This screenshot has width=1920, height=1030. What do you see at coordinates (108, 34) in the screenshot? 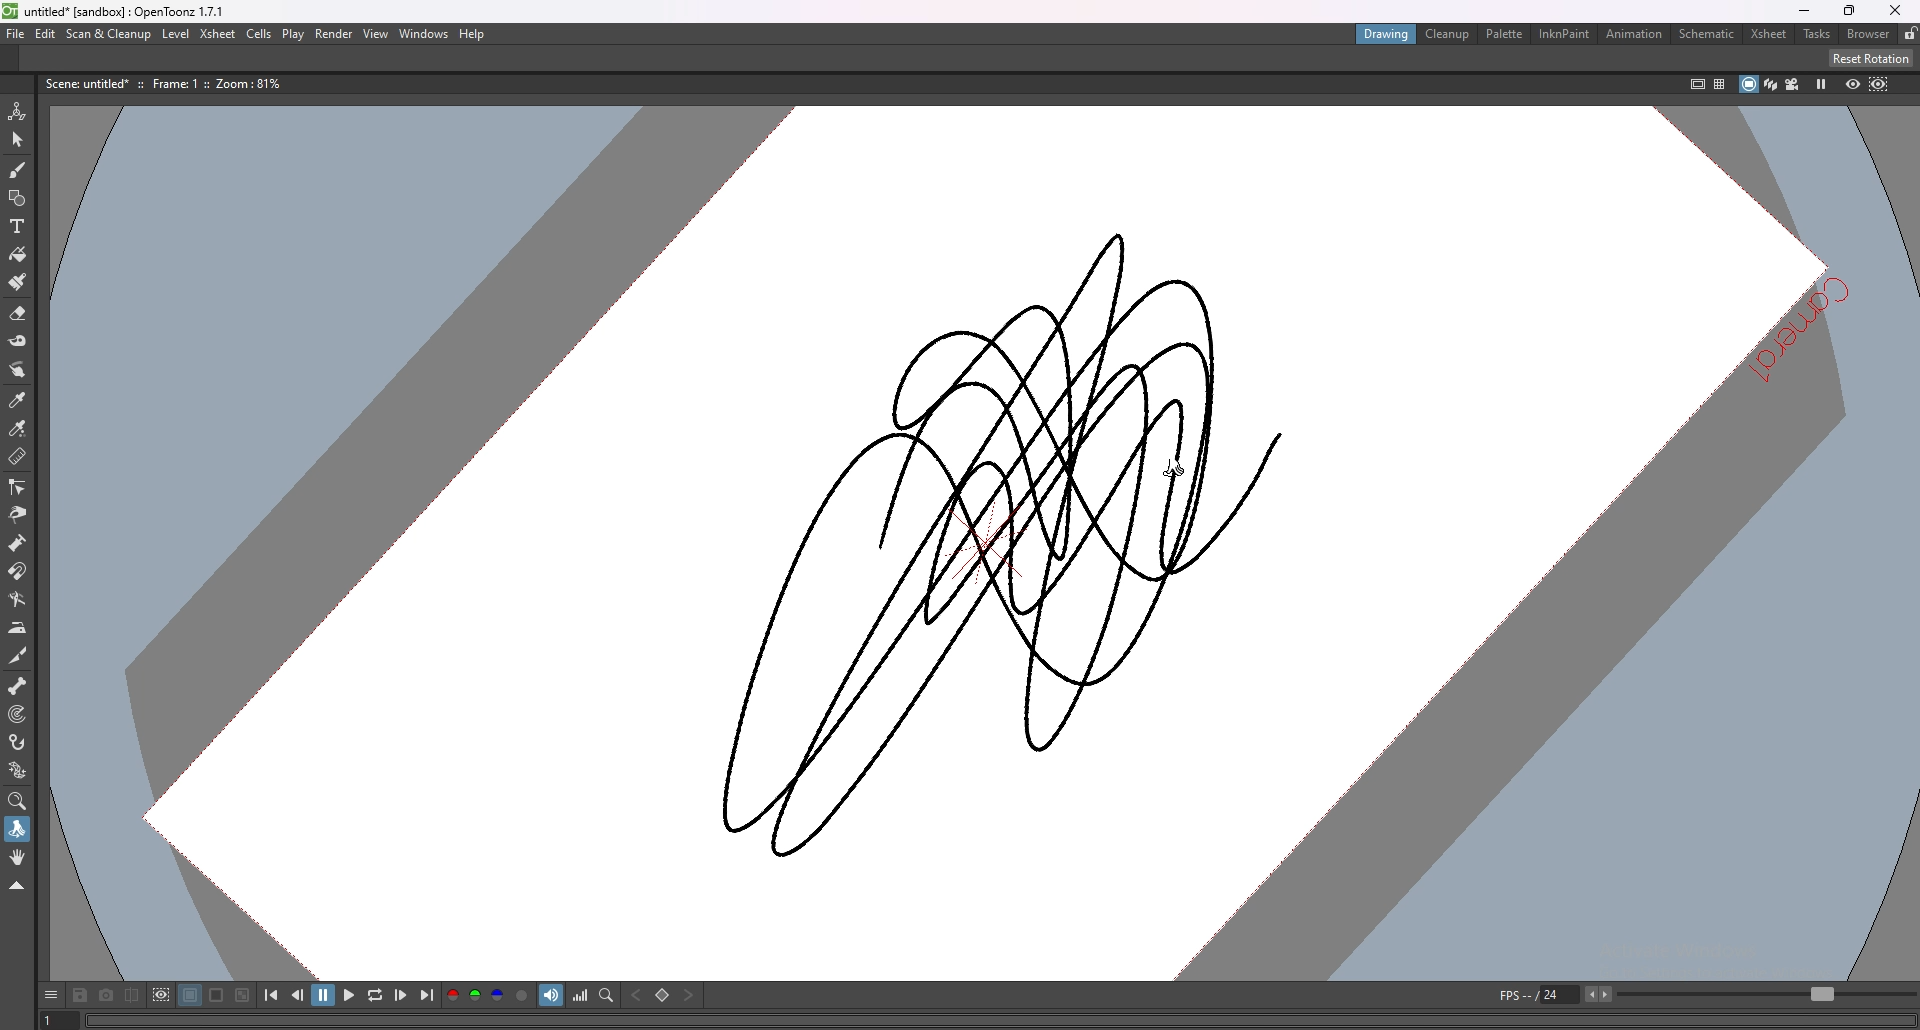
I see `scan and cleanup` at bounding box center [108, 34].